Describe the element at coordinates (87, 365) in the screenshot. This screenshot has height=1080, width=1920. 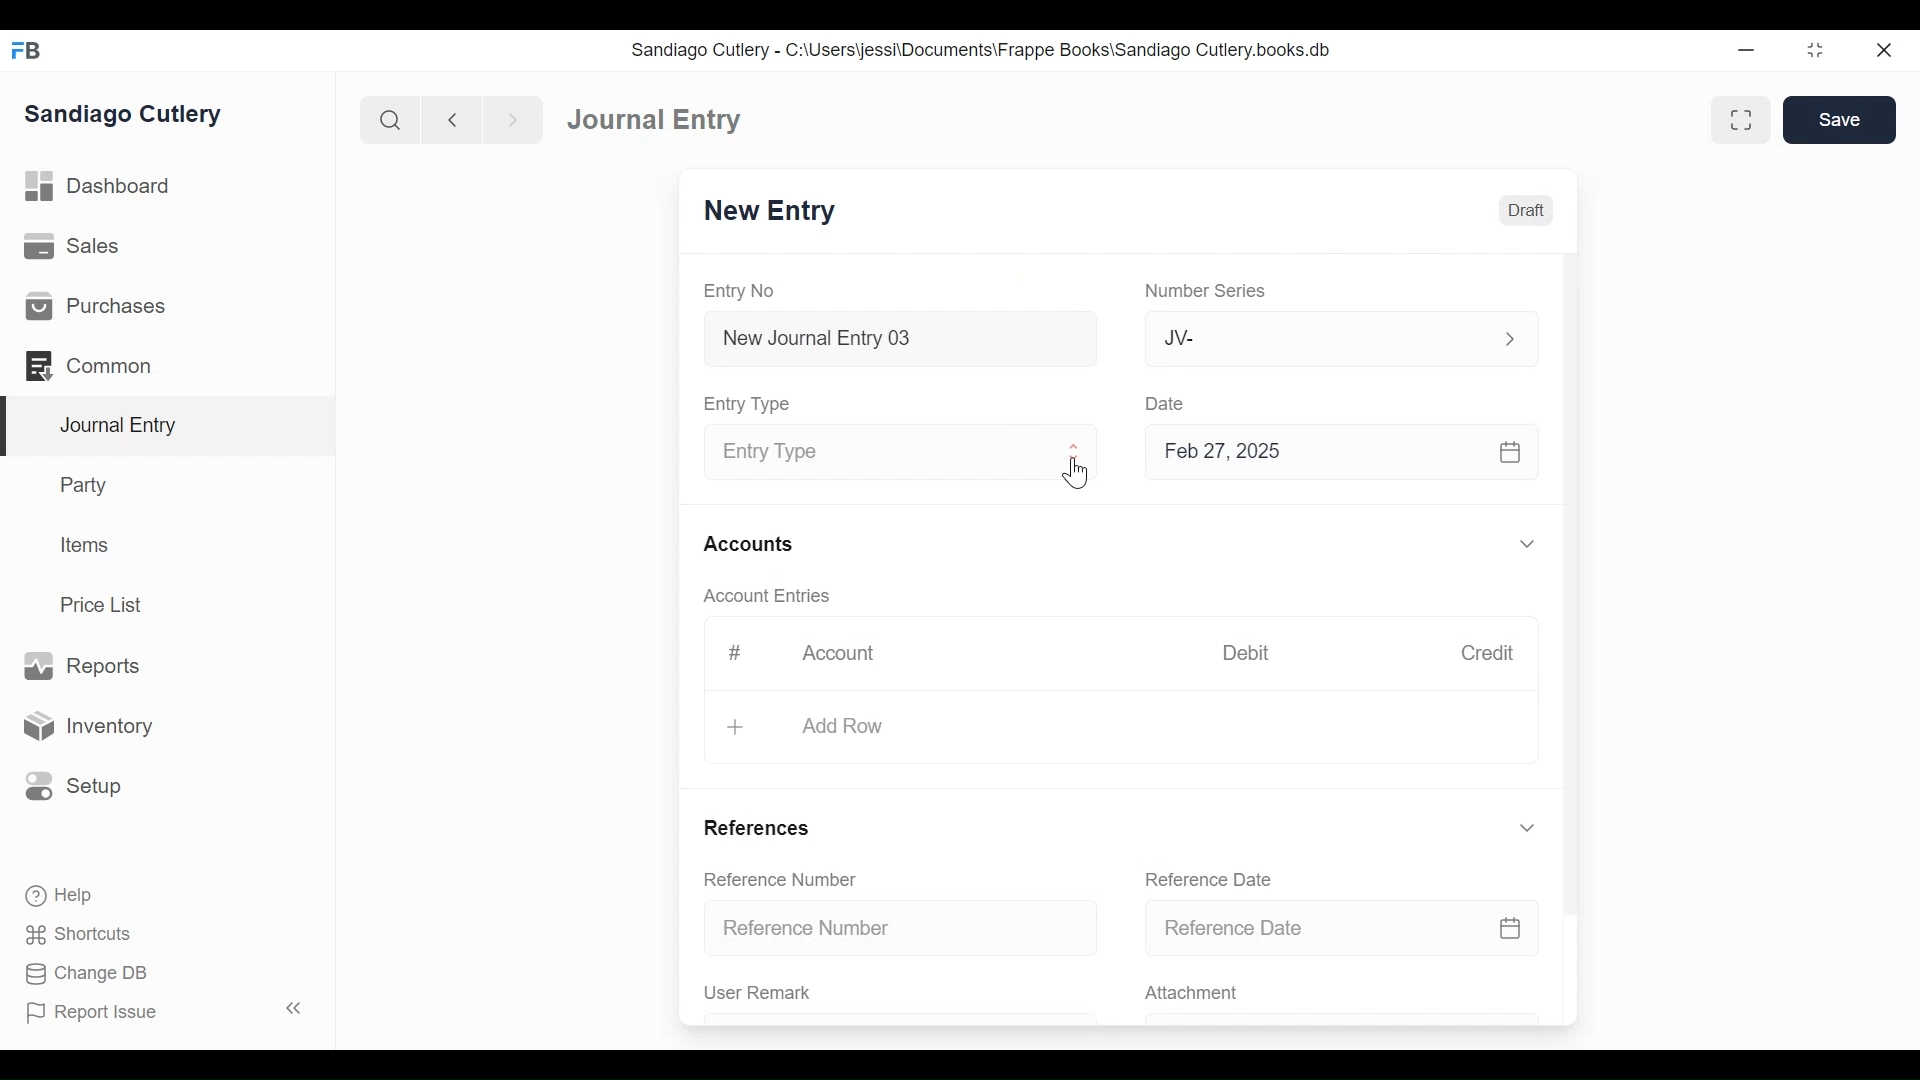
I see `Commons` at that location.